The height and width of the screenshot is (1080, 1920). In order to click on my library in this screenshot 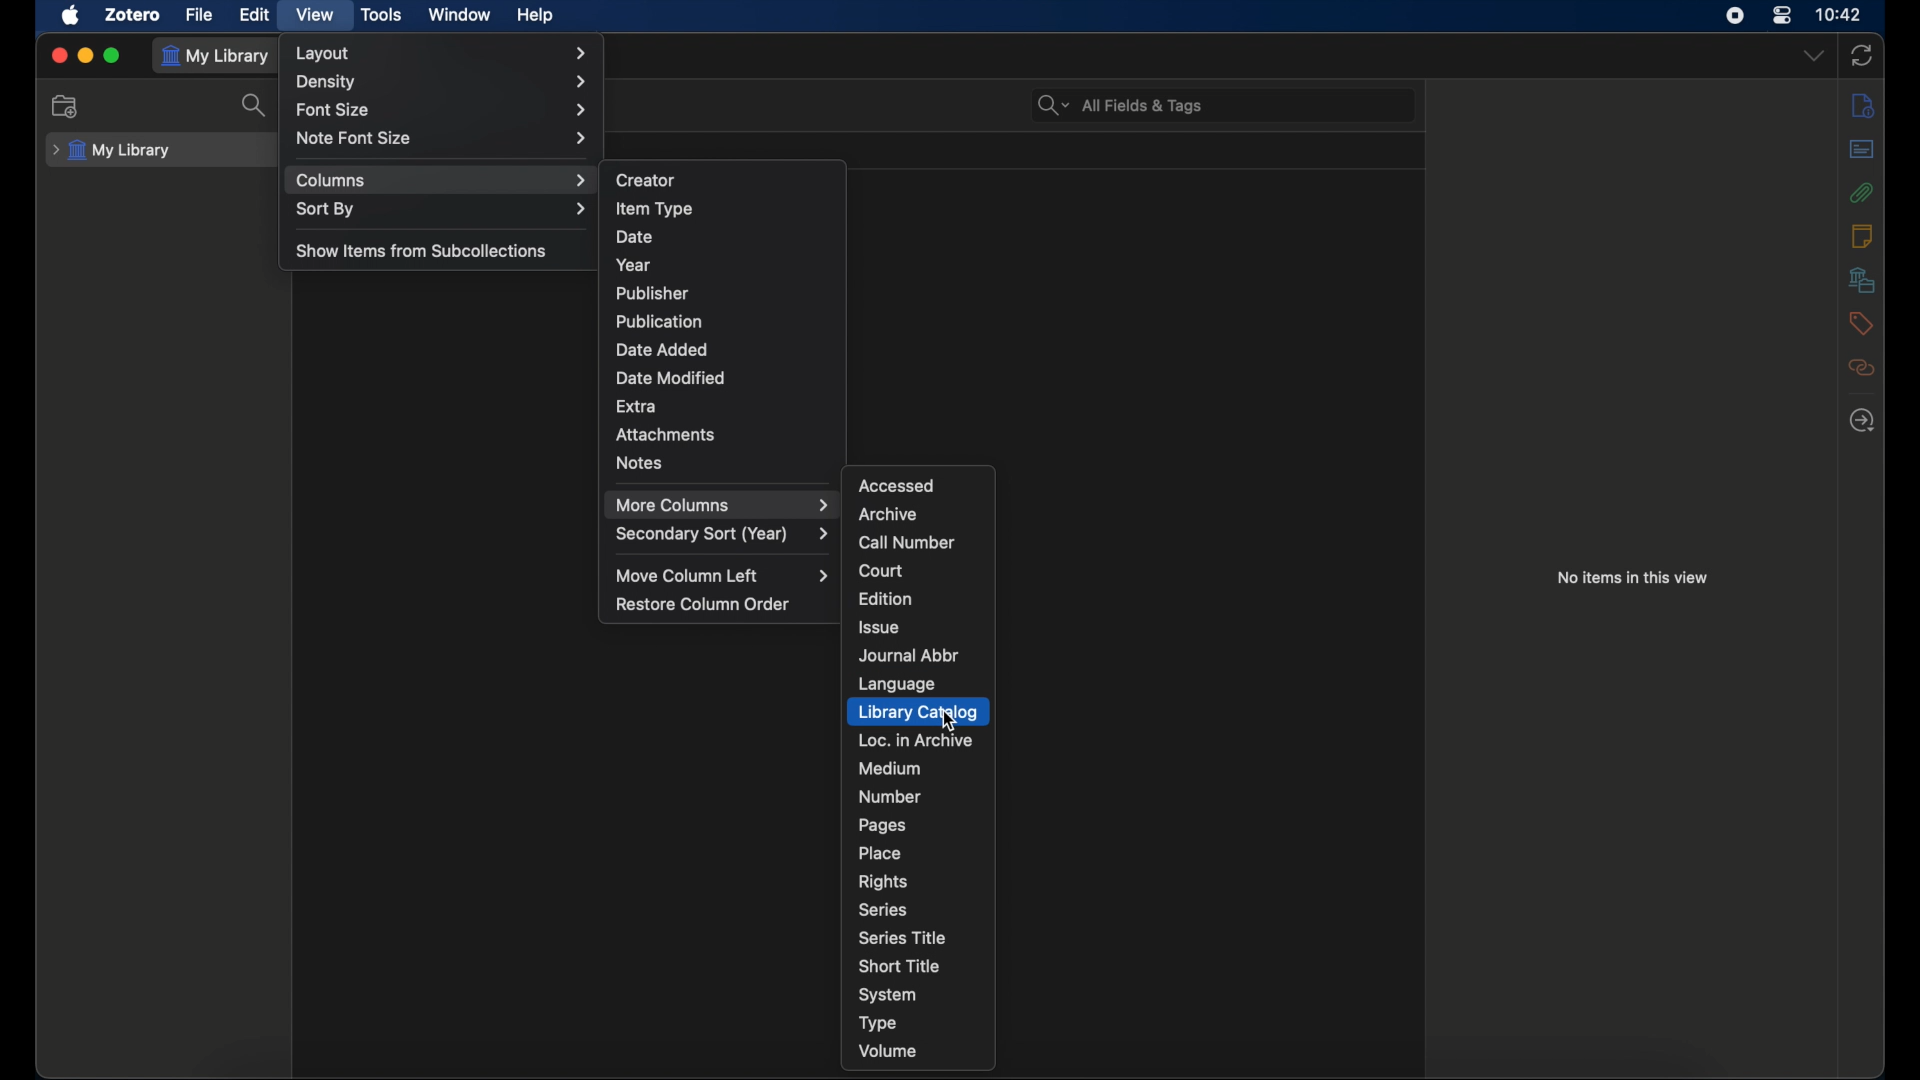, I will do `click(220, 56)`.